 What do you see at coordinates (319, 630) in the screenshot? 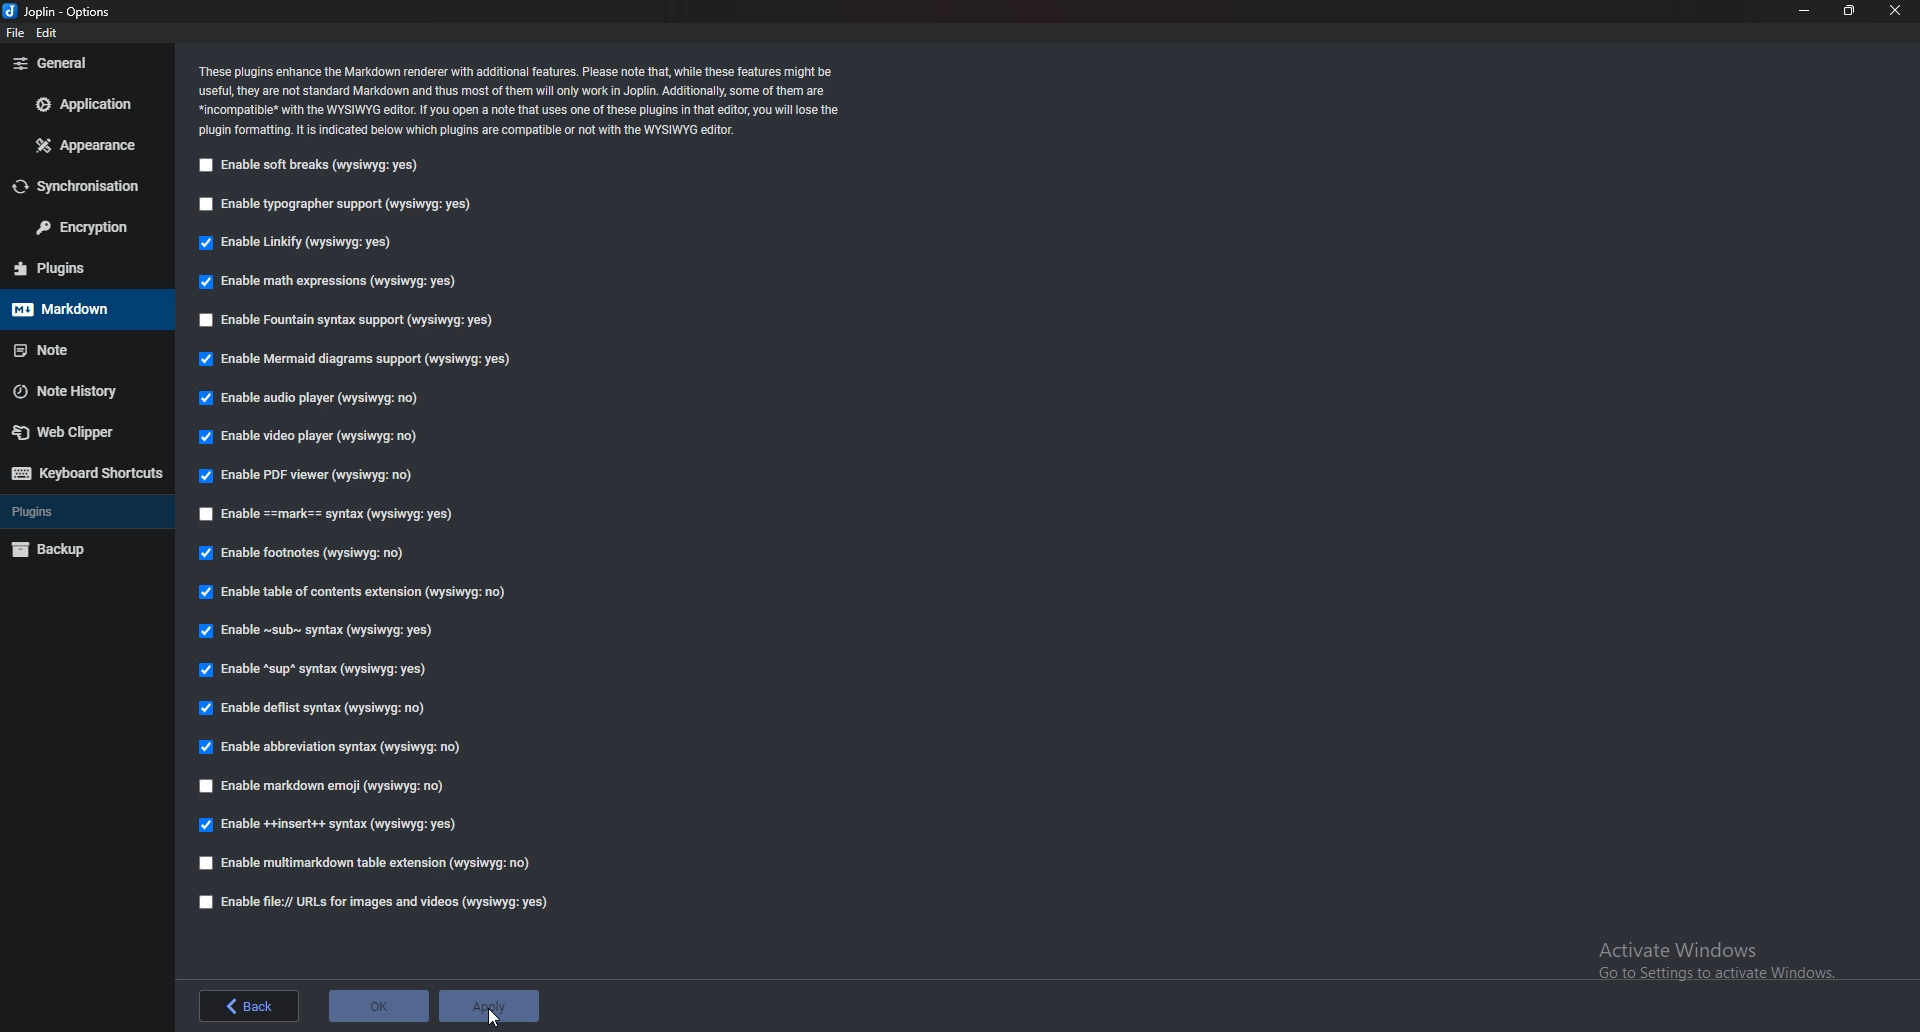
I see `Enable sub syntax` at bounding box center [319, 630].